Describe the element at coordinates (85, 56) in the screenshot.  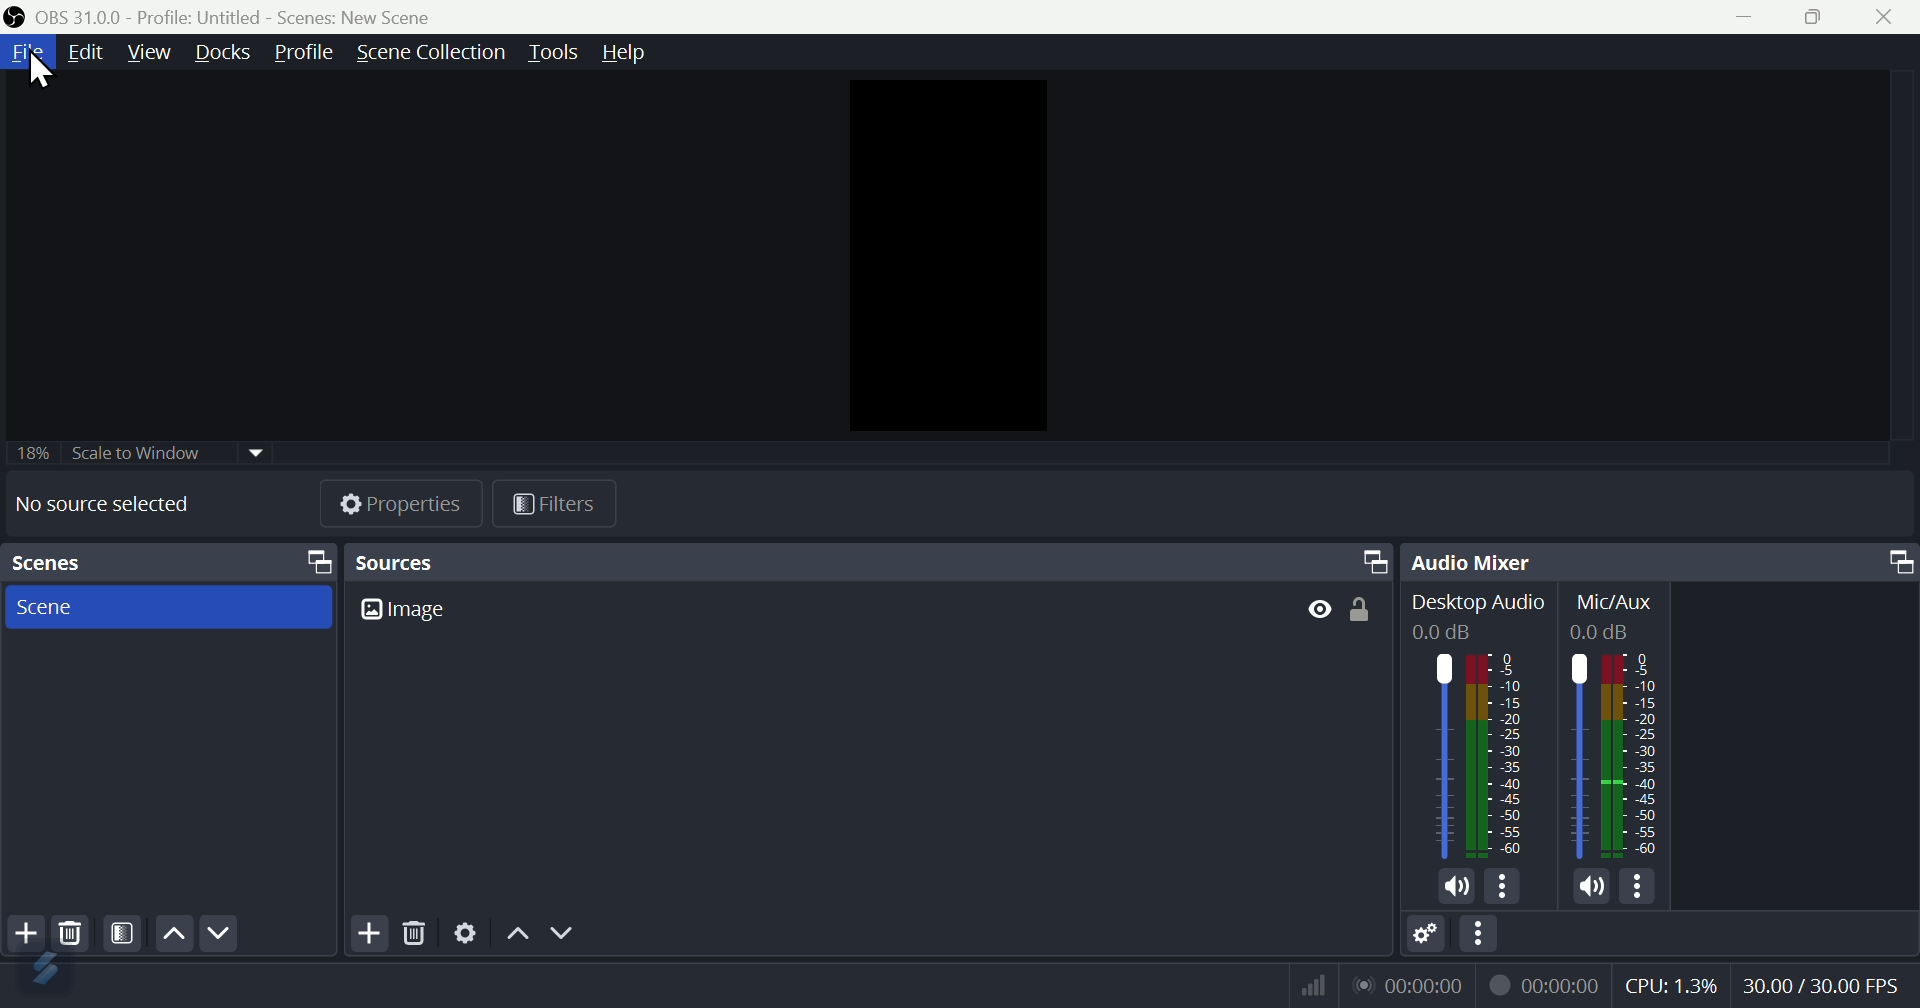
I see `Edit` at that location.